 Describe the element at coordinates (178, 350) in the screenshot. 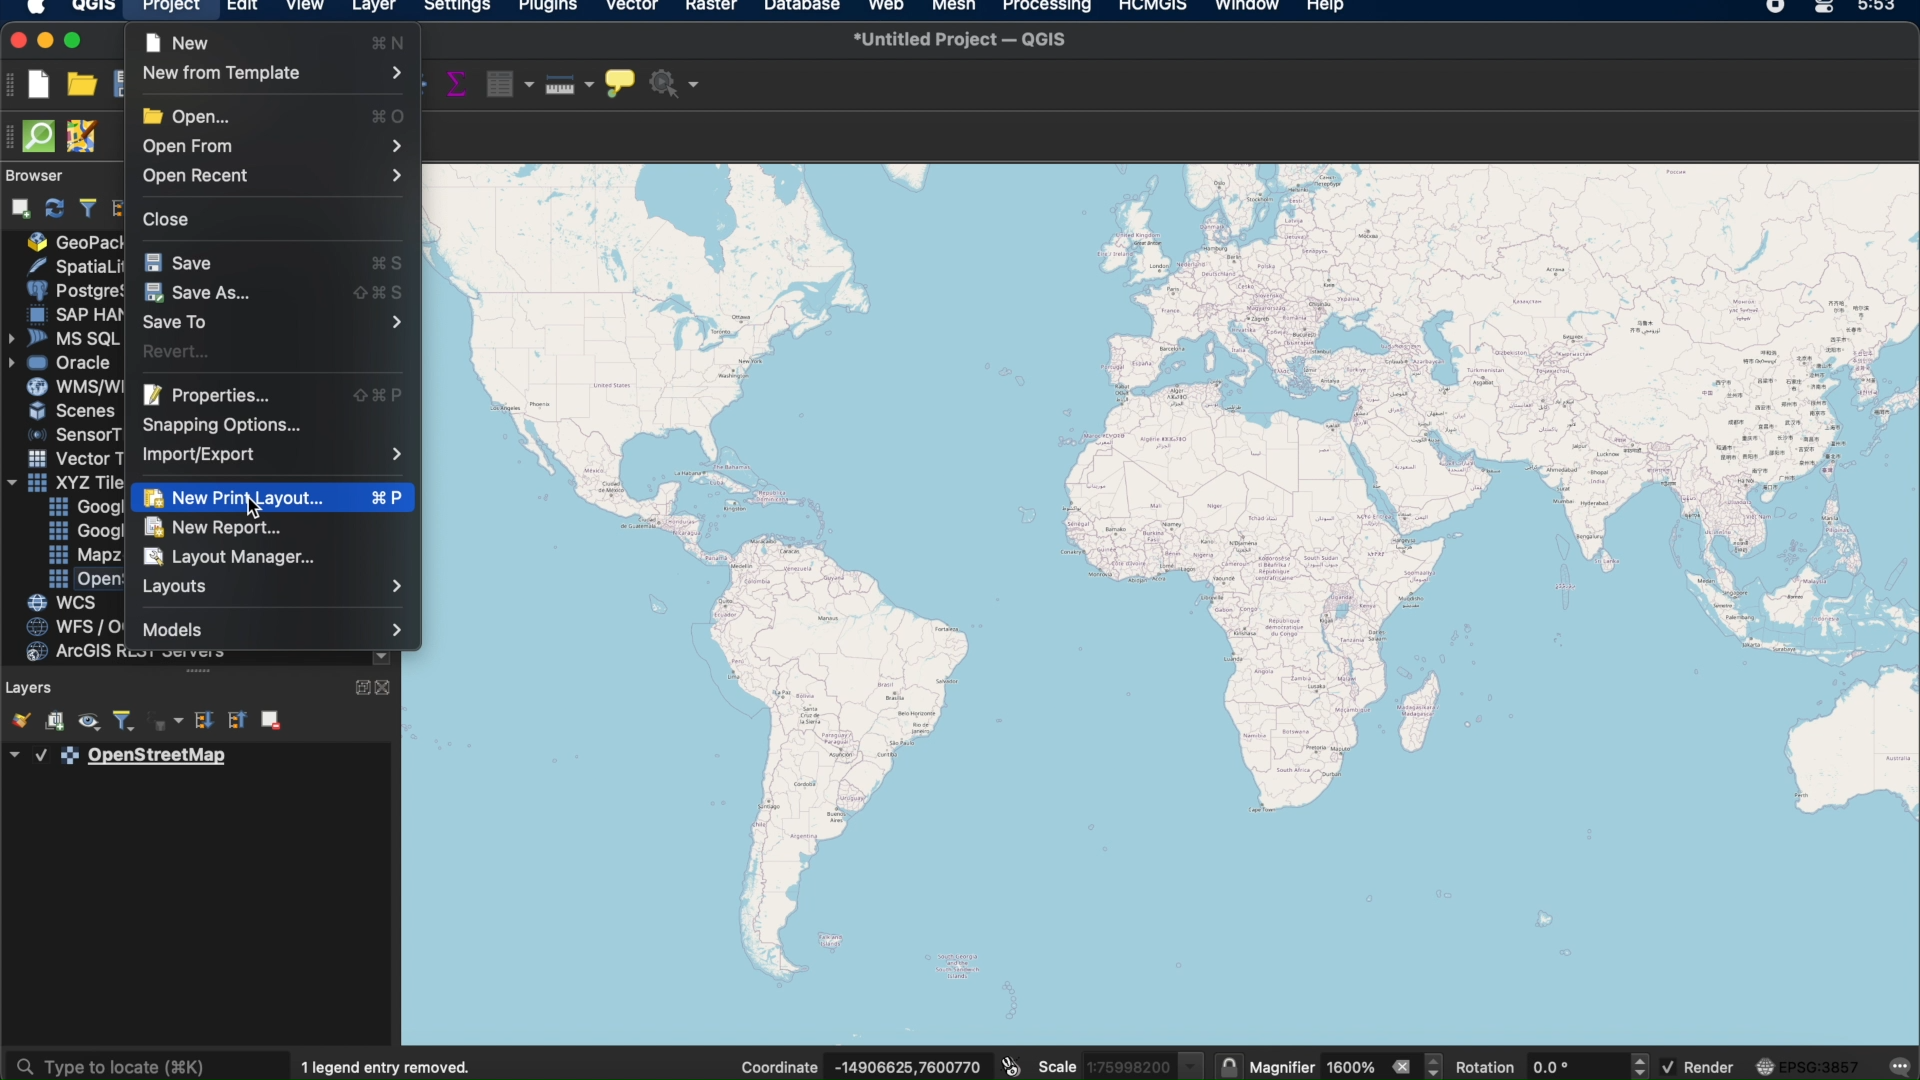

I see `Revert...` at that location.